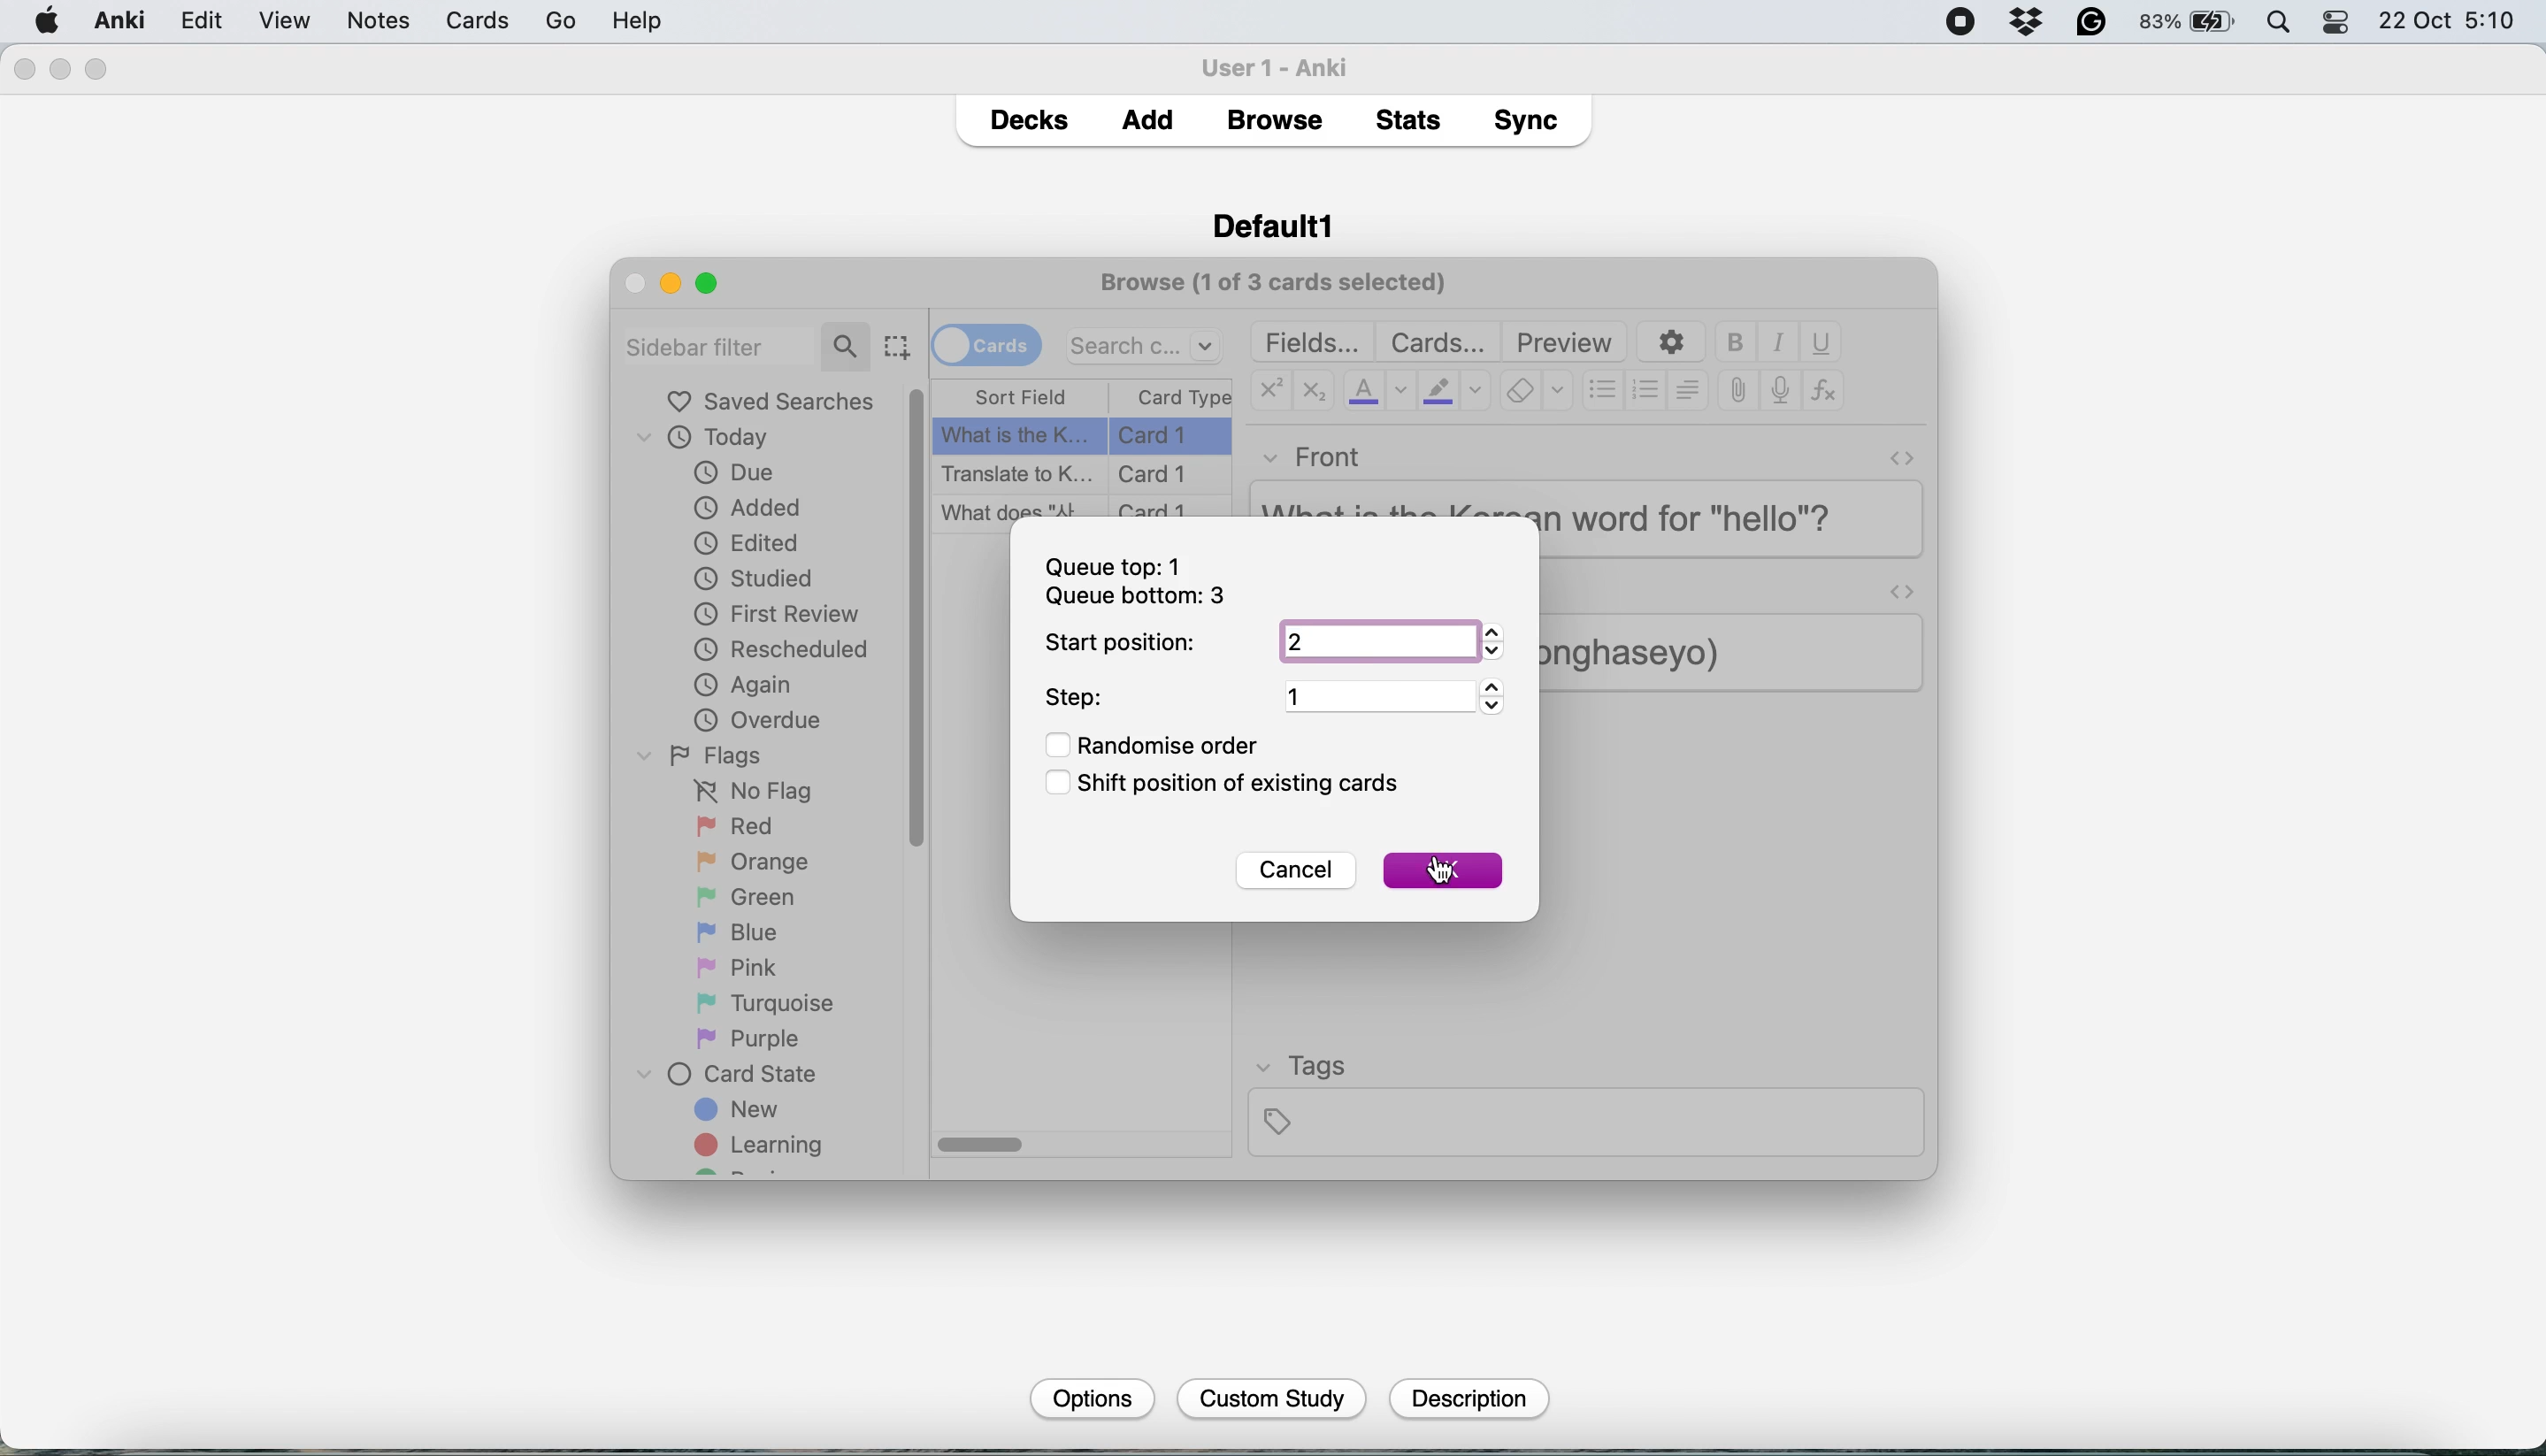  Describe the element at coordinates (1584, 1103) in the screenshot. I see `tags` at that location.